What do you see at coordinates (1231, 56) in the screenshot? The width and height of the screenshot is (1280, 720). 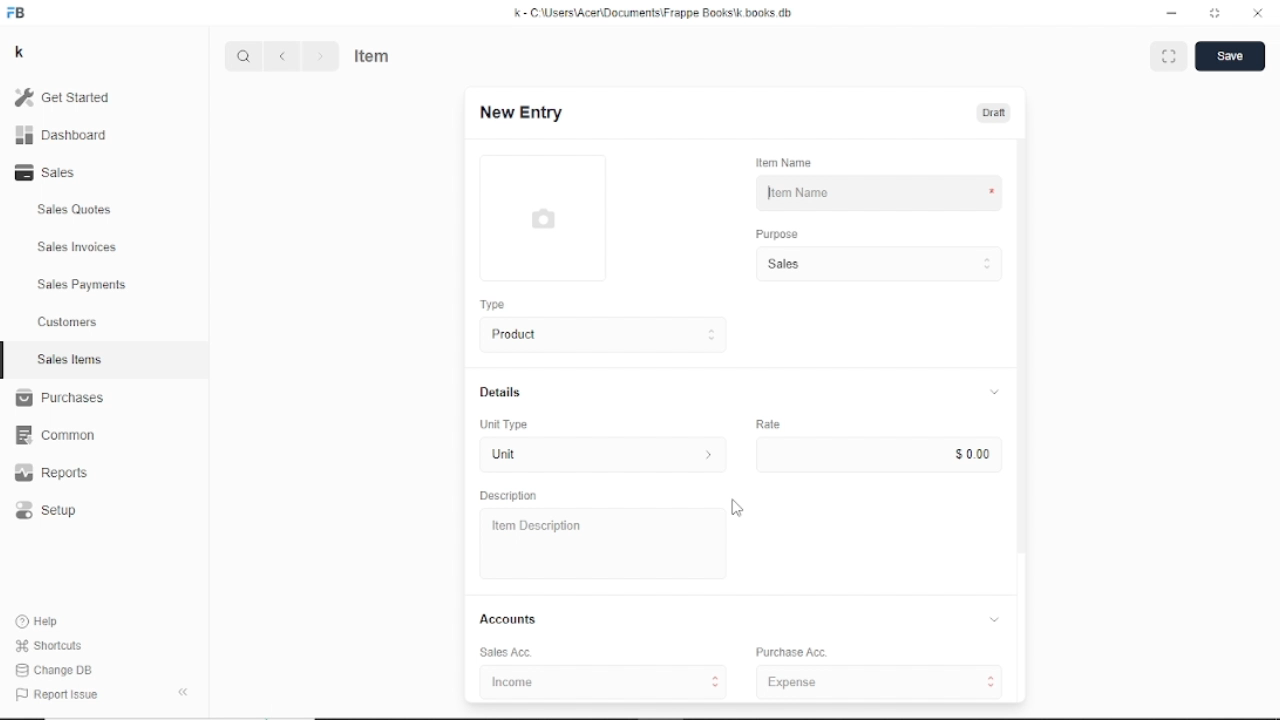 I see `Save` at bounding box center [1231, 56].